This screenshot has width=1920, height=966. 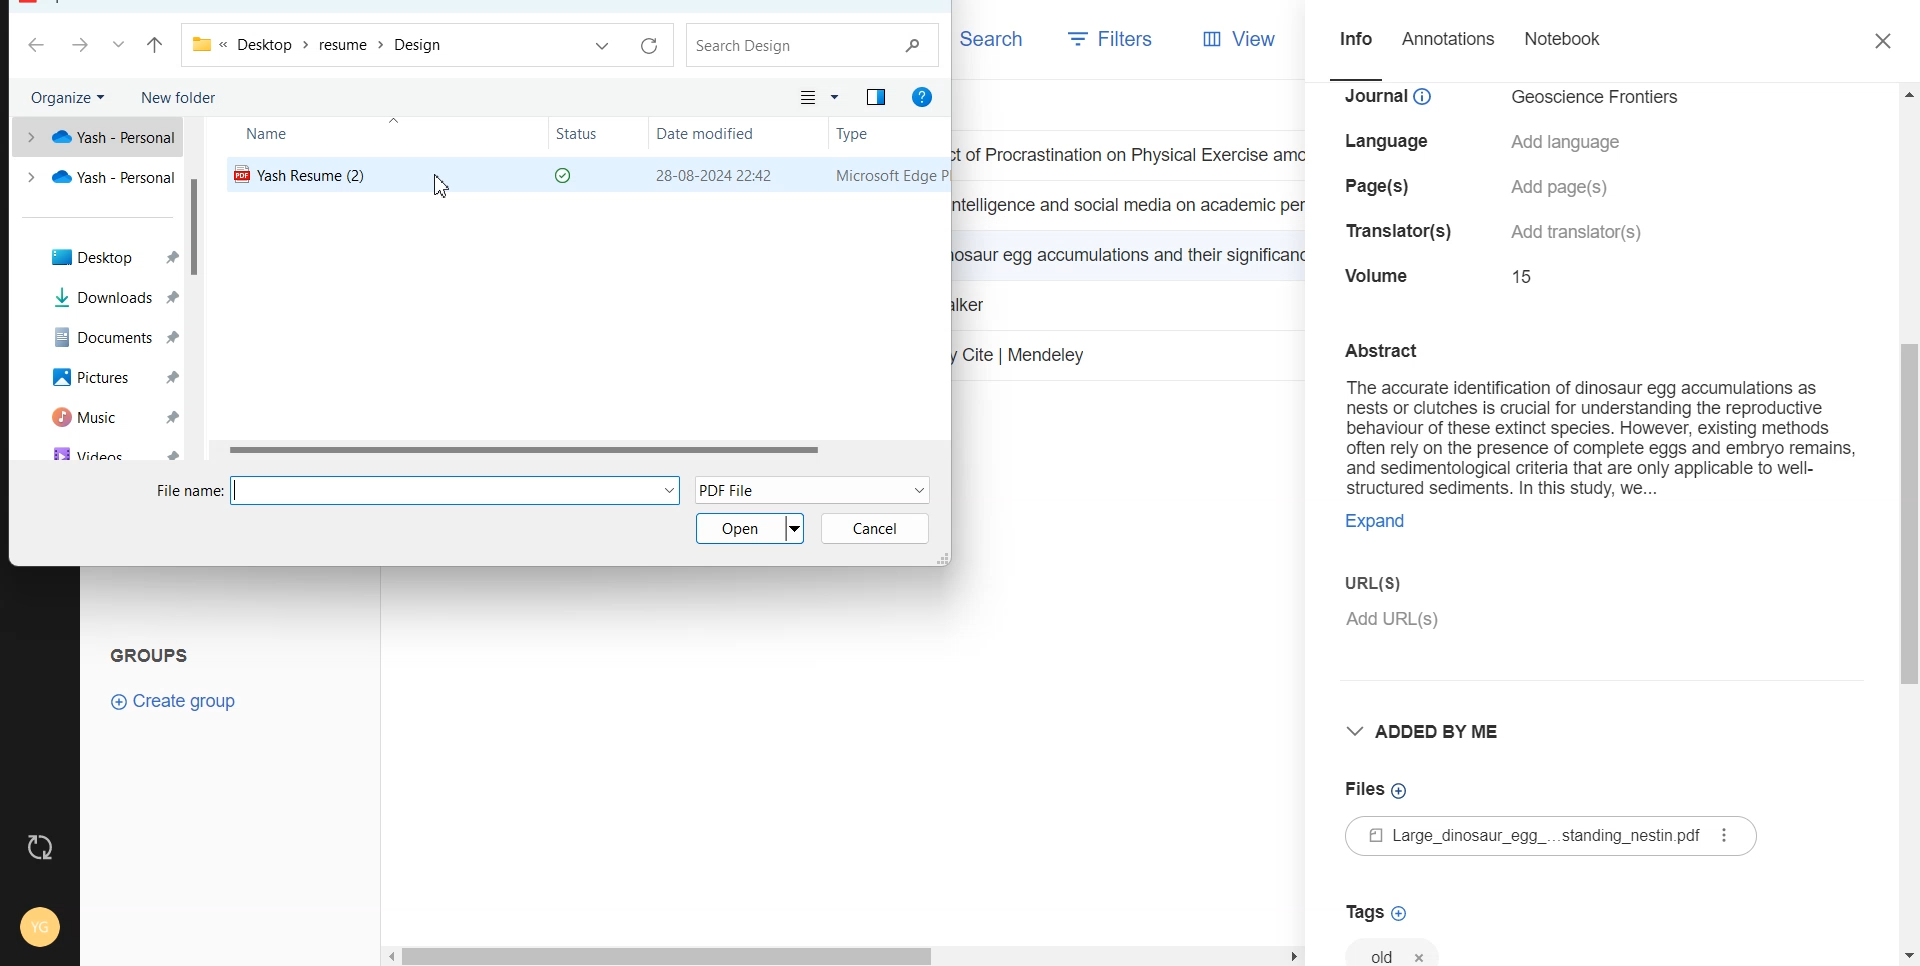 What do you see at coordinates (70, 97) in the screenshot?
I see `Organize` at bounding box center [70, 97].